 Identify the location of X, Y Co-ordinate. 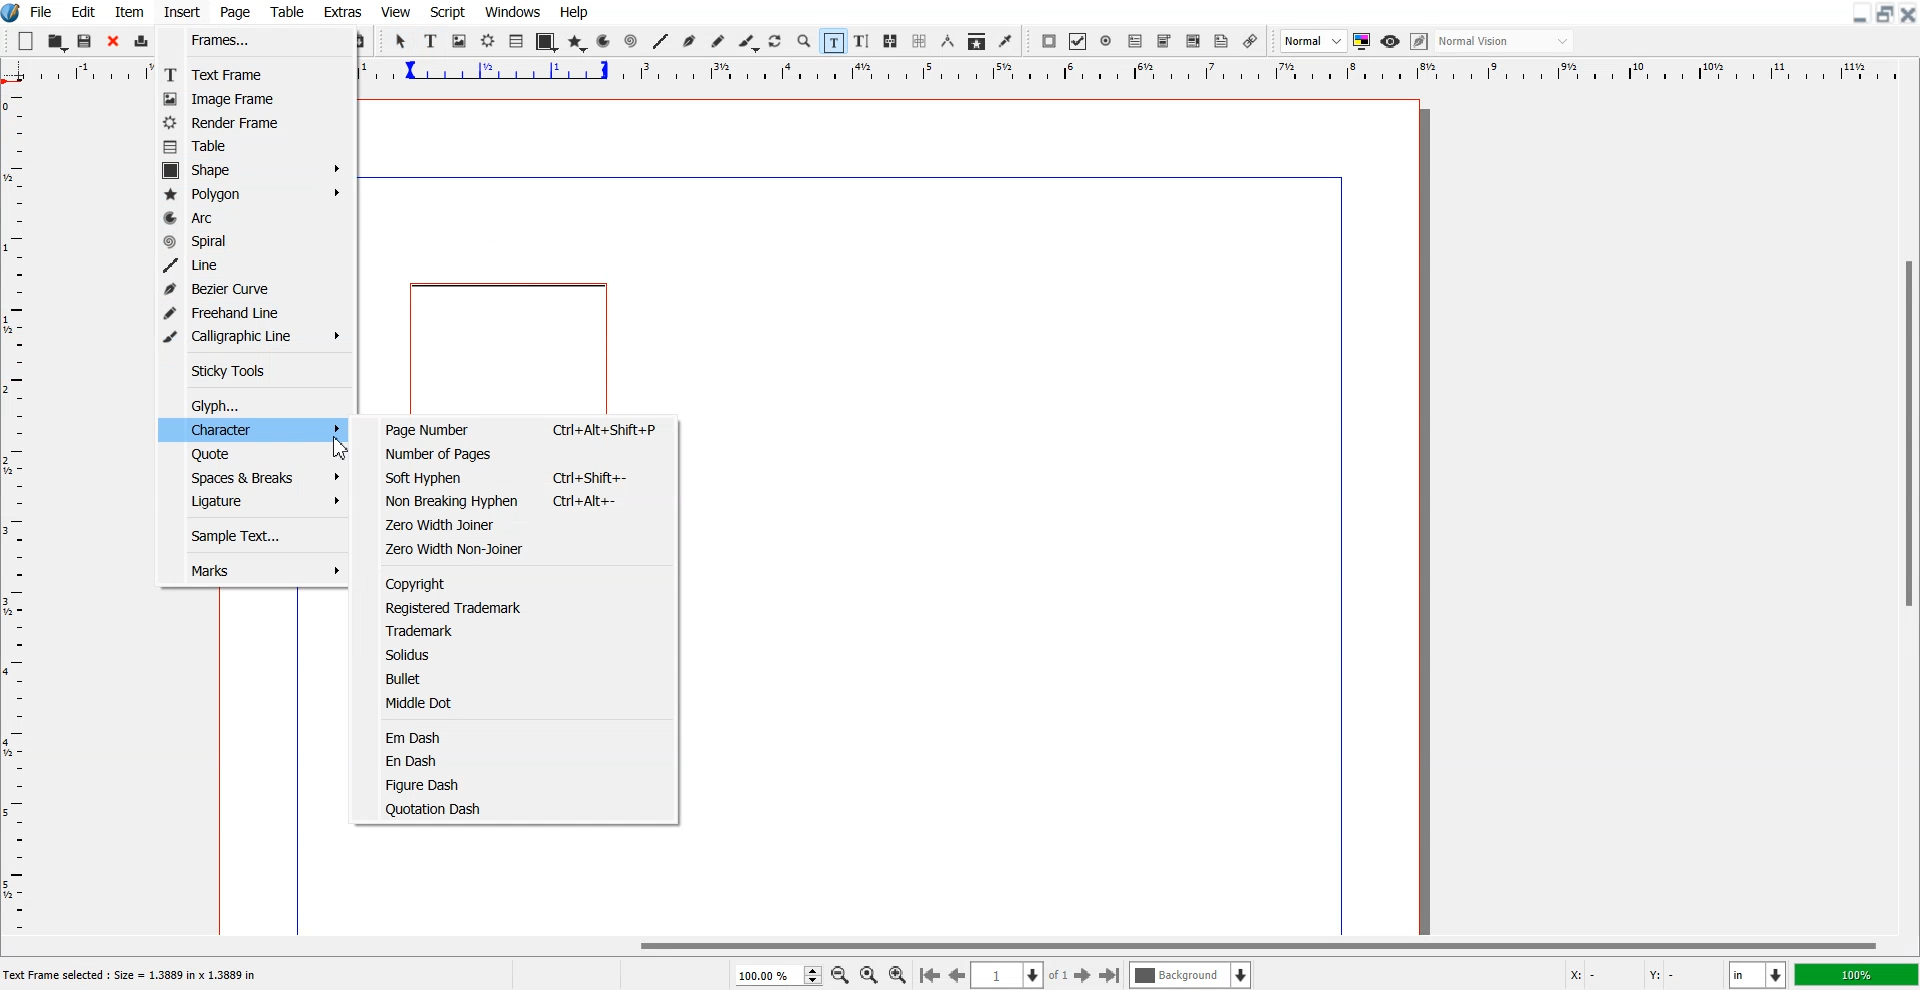
(1638, 976).